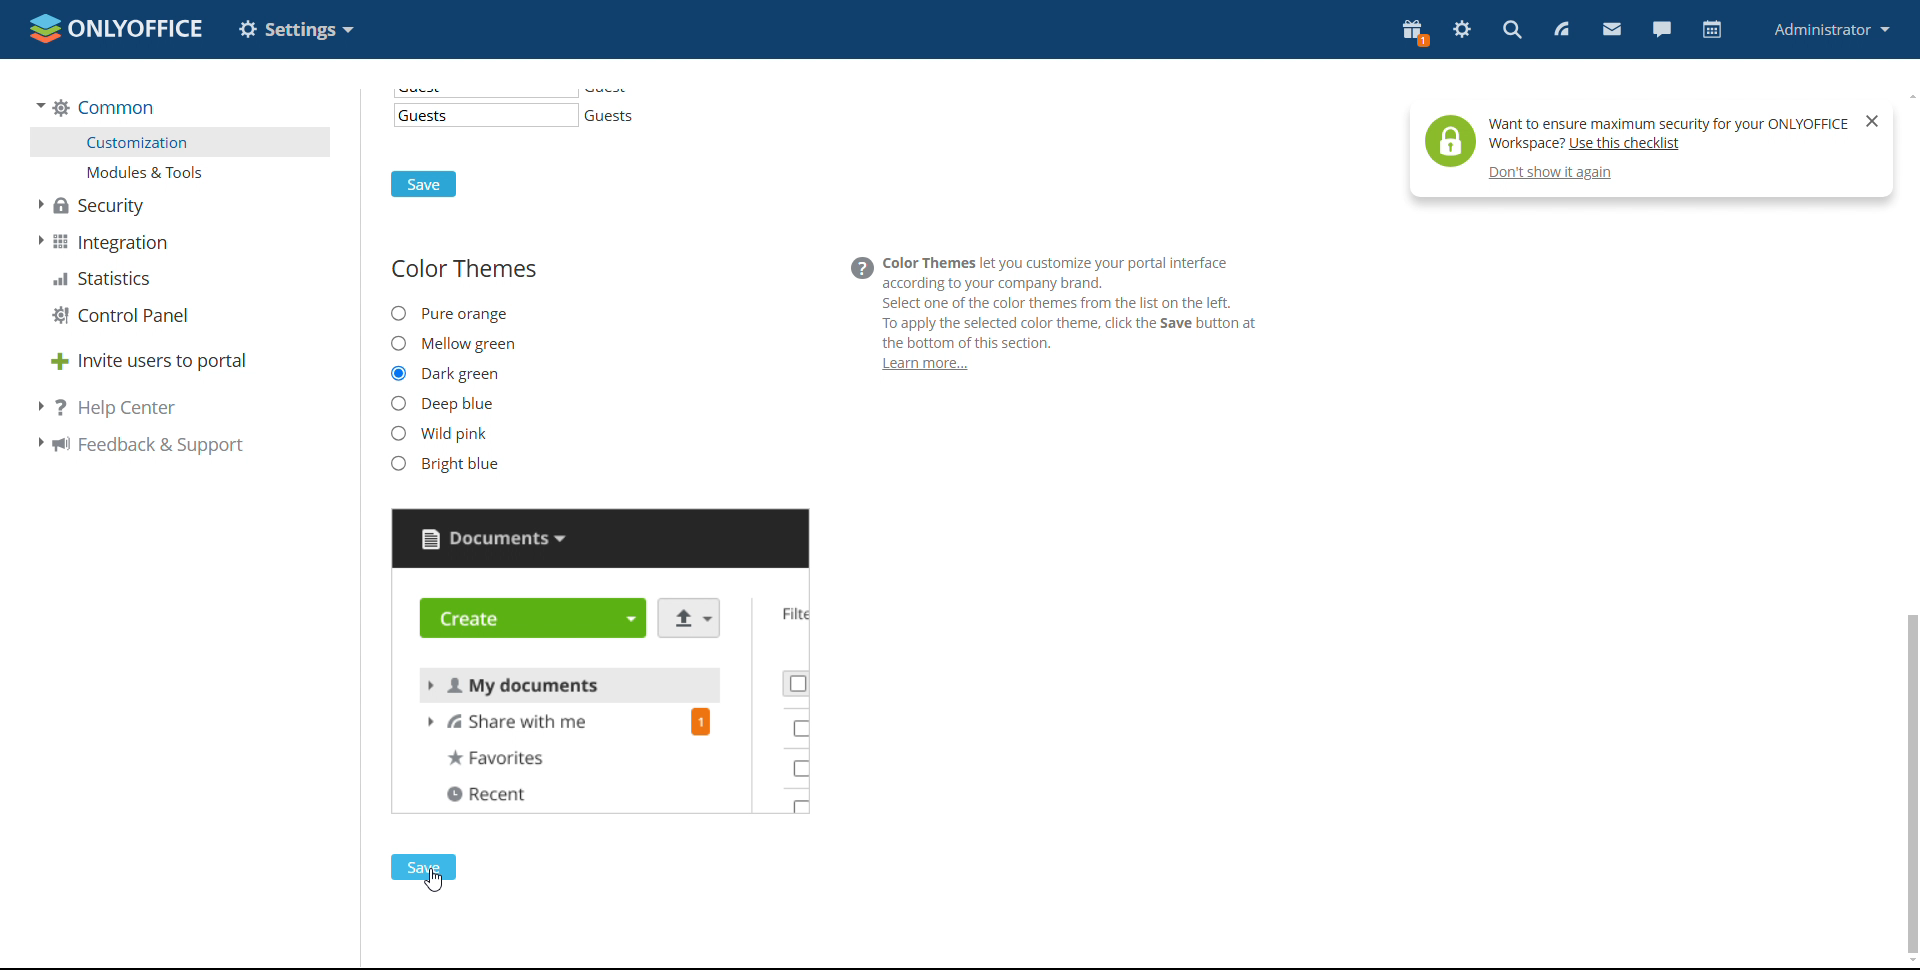  I want to click on security, so click(94, 206).